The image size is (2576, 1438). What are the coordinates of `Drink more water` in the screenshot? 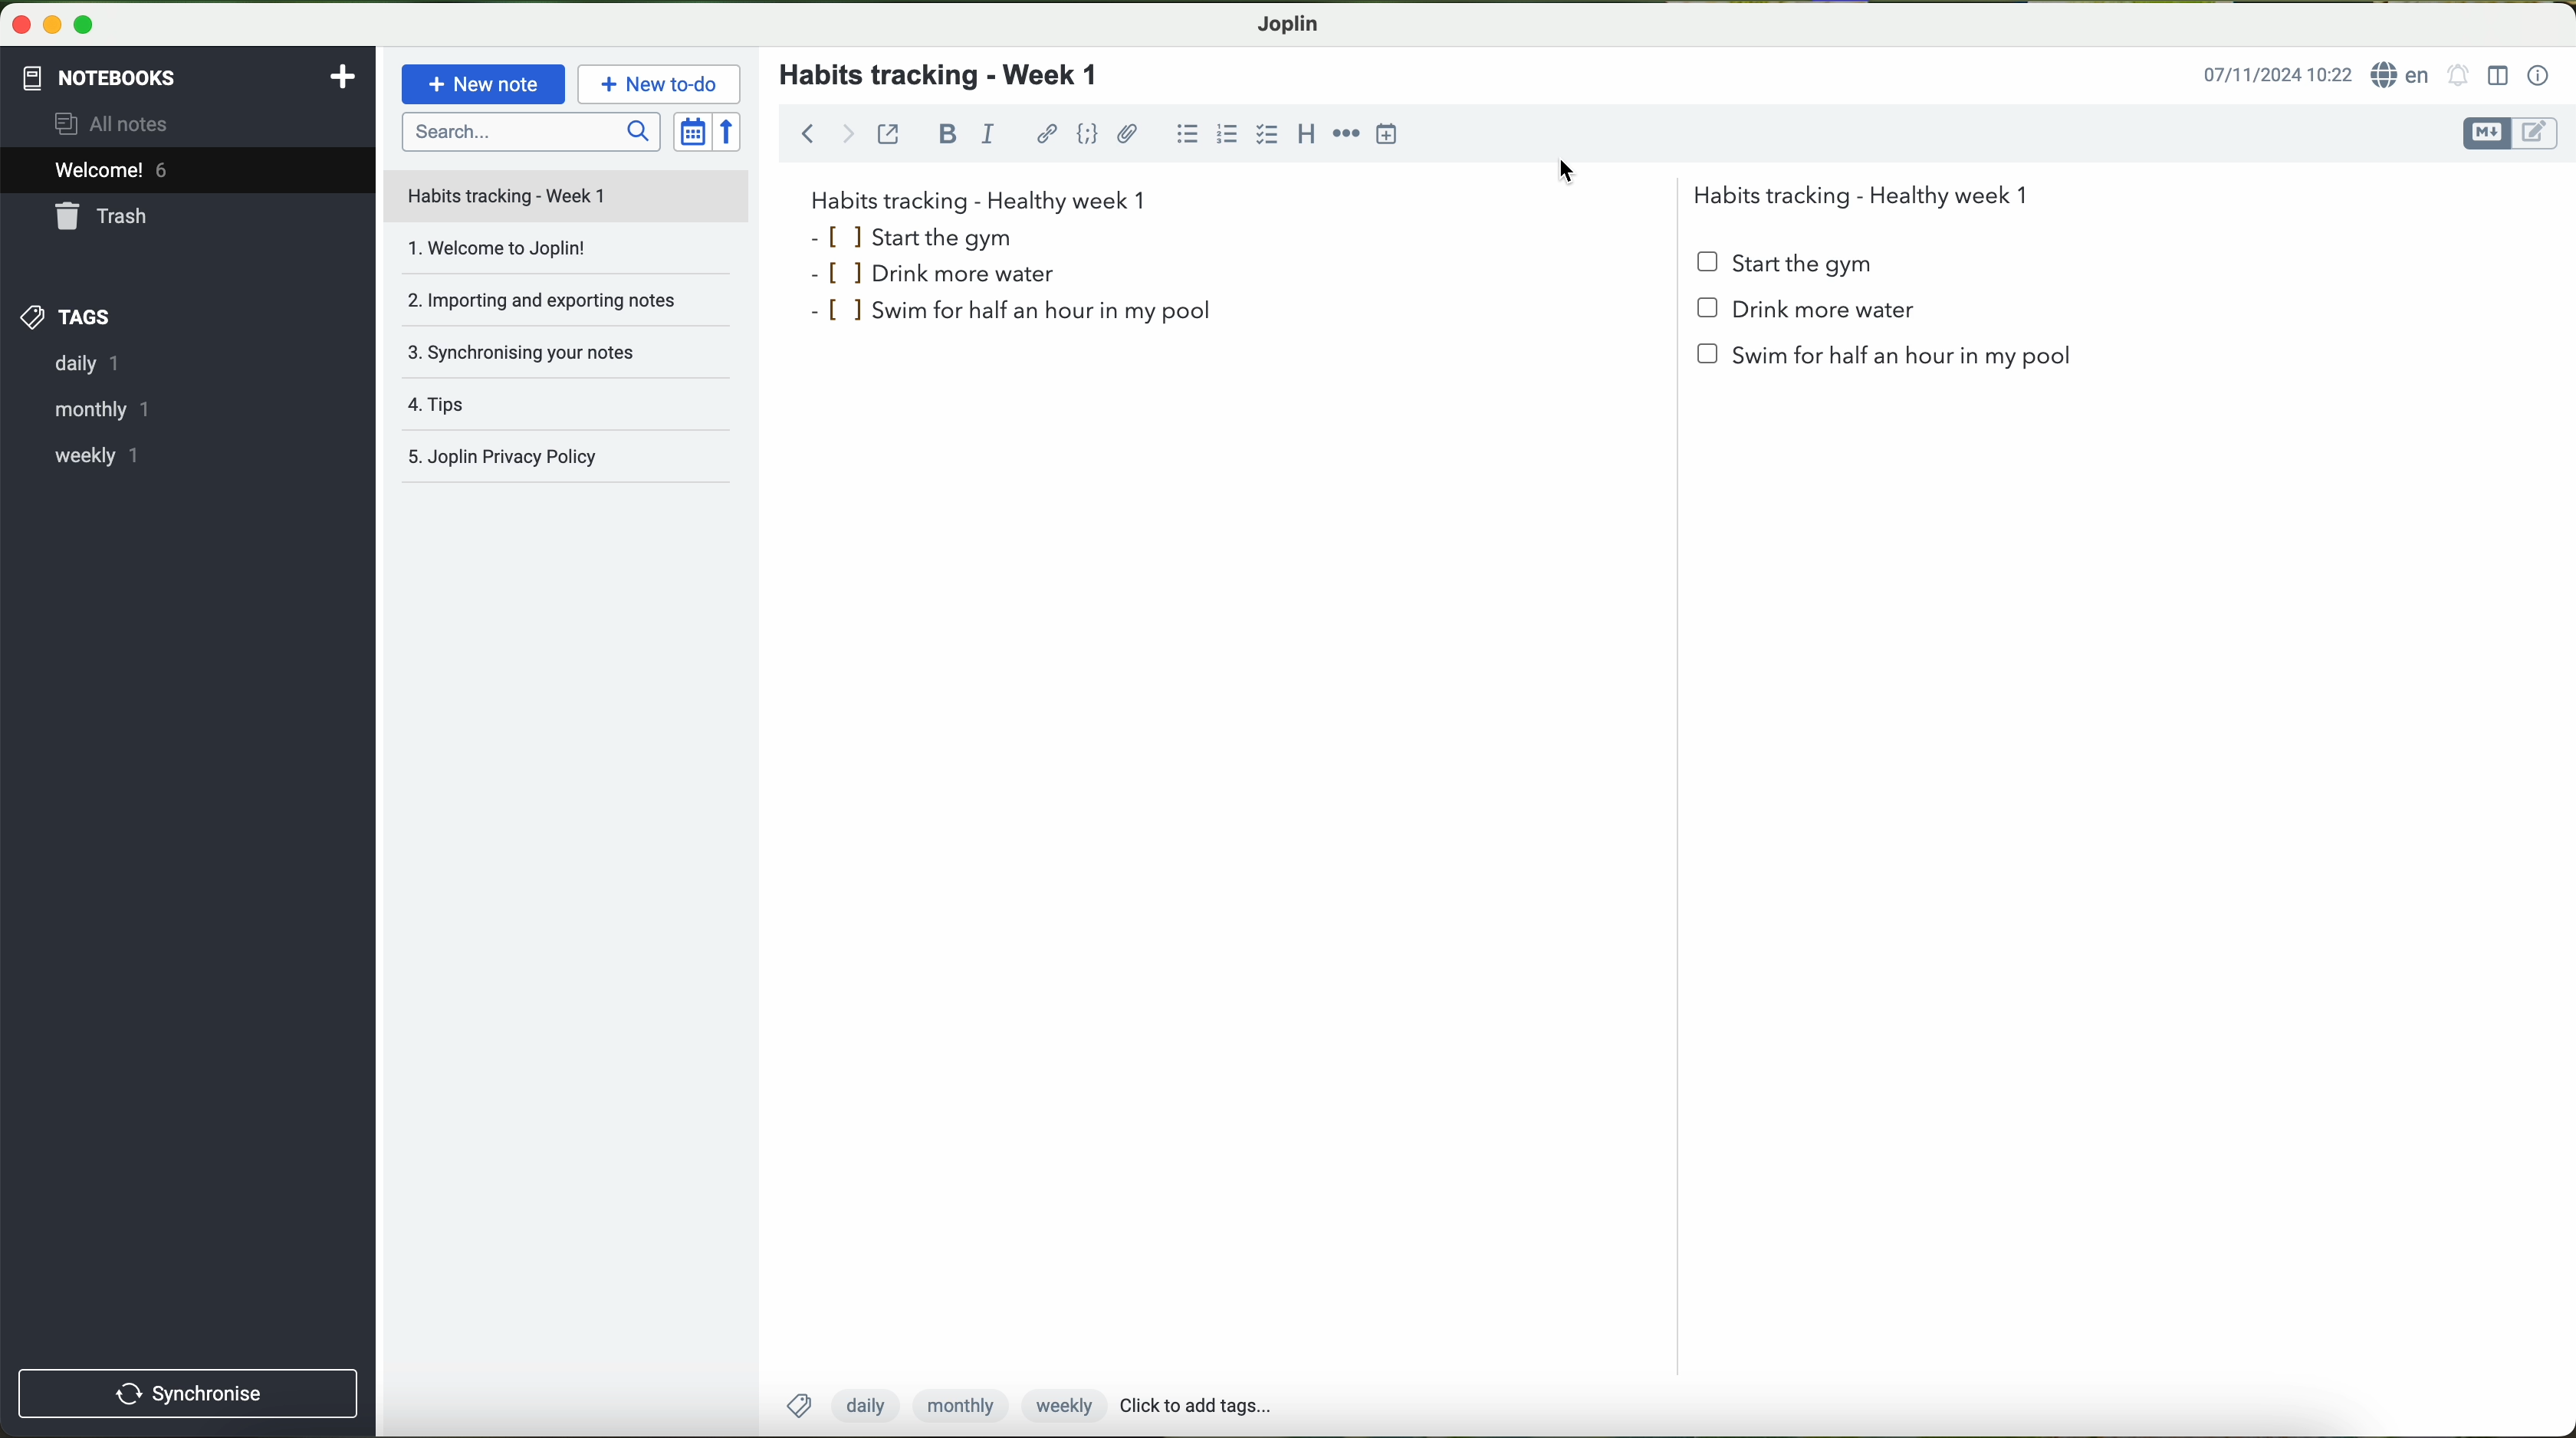 It's located at (1806, 316).